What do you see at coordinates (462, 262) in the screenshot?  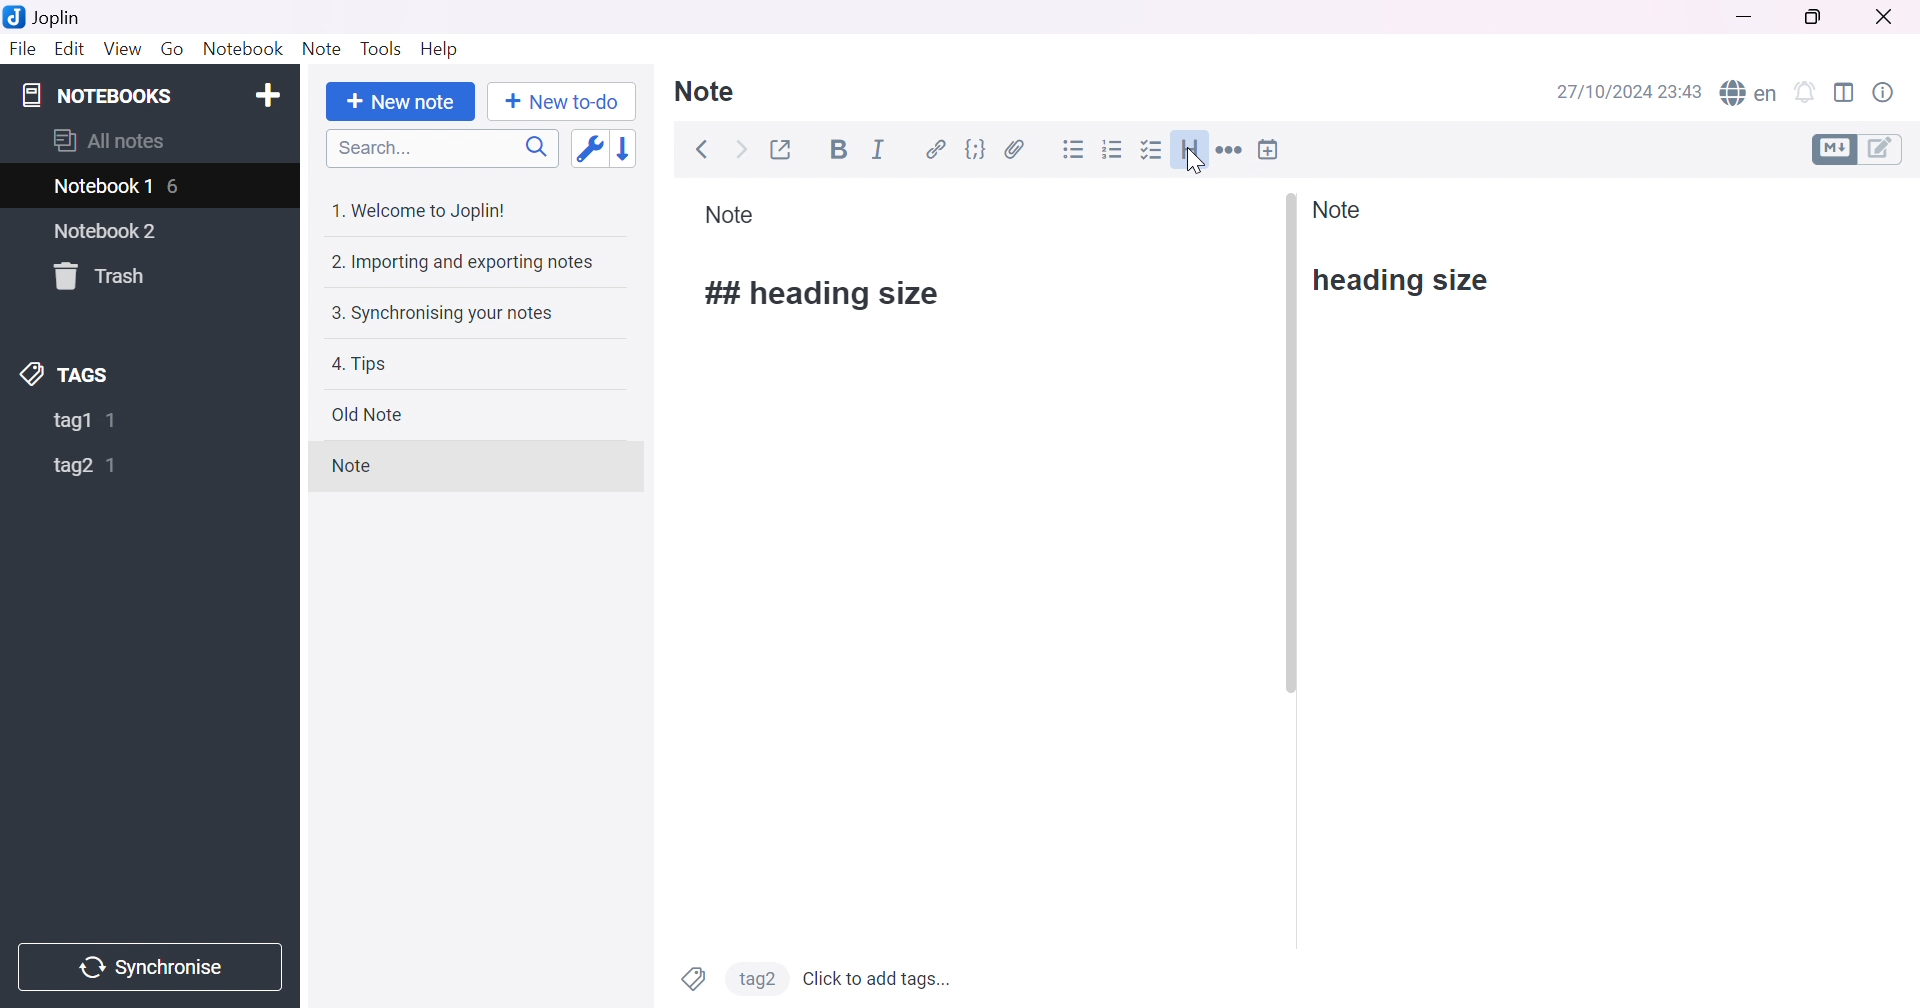 I see `2. Importing and exporting notes` at bounding box center [462, 262].